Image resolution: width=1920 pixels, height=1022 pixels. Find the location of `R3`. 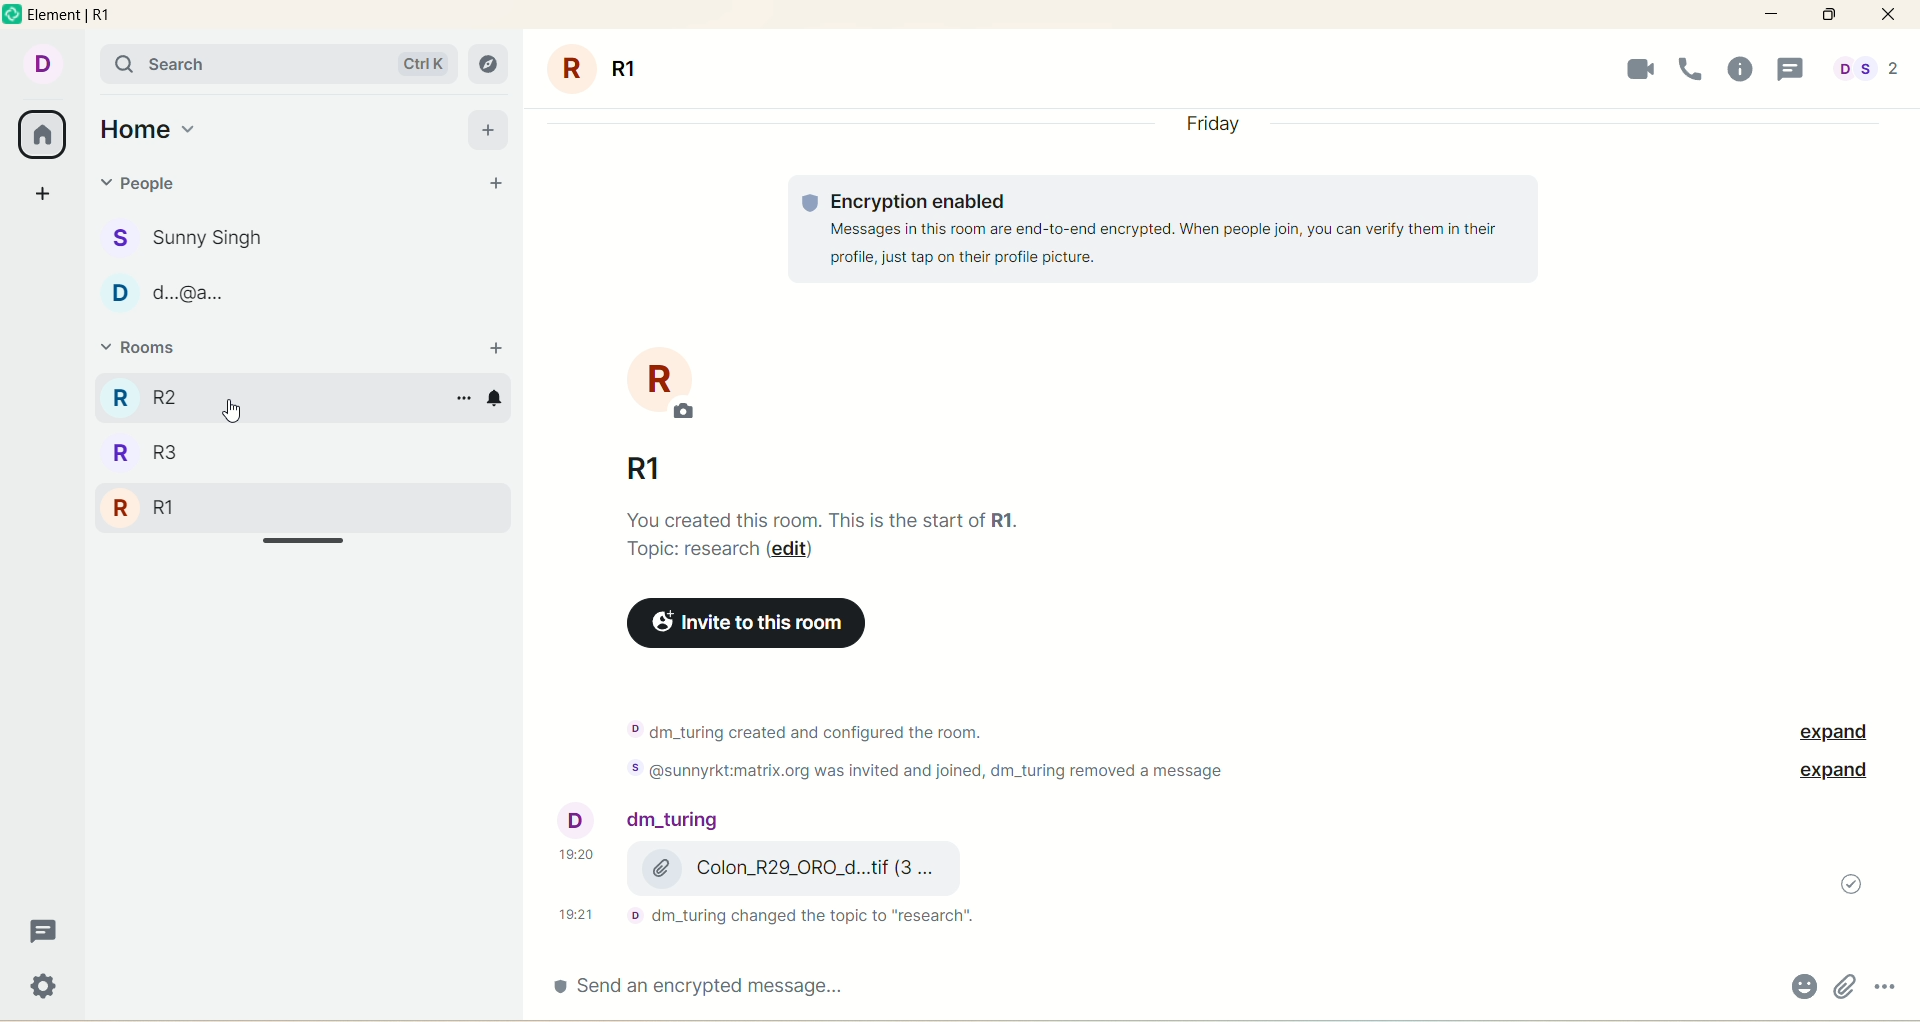

R3 is located at coordinates (183, 396).